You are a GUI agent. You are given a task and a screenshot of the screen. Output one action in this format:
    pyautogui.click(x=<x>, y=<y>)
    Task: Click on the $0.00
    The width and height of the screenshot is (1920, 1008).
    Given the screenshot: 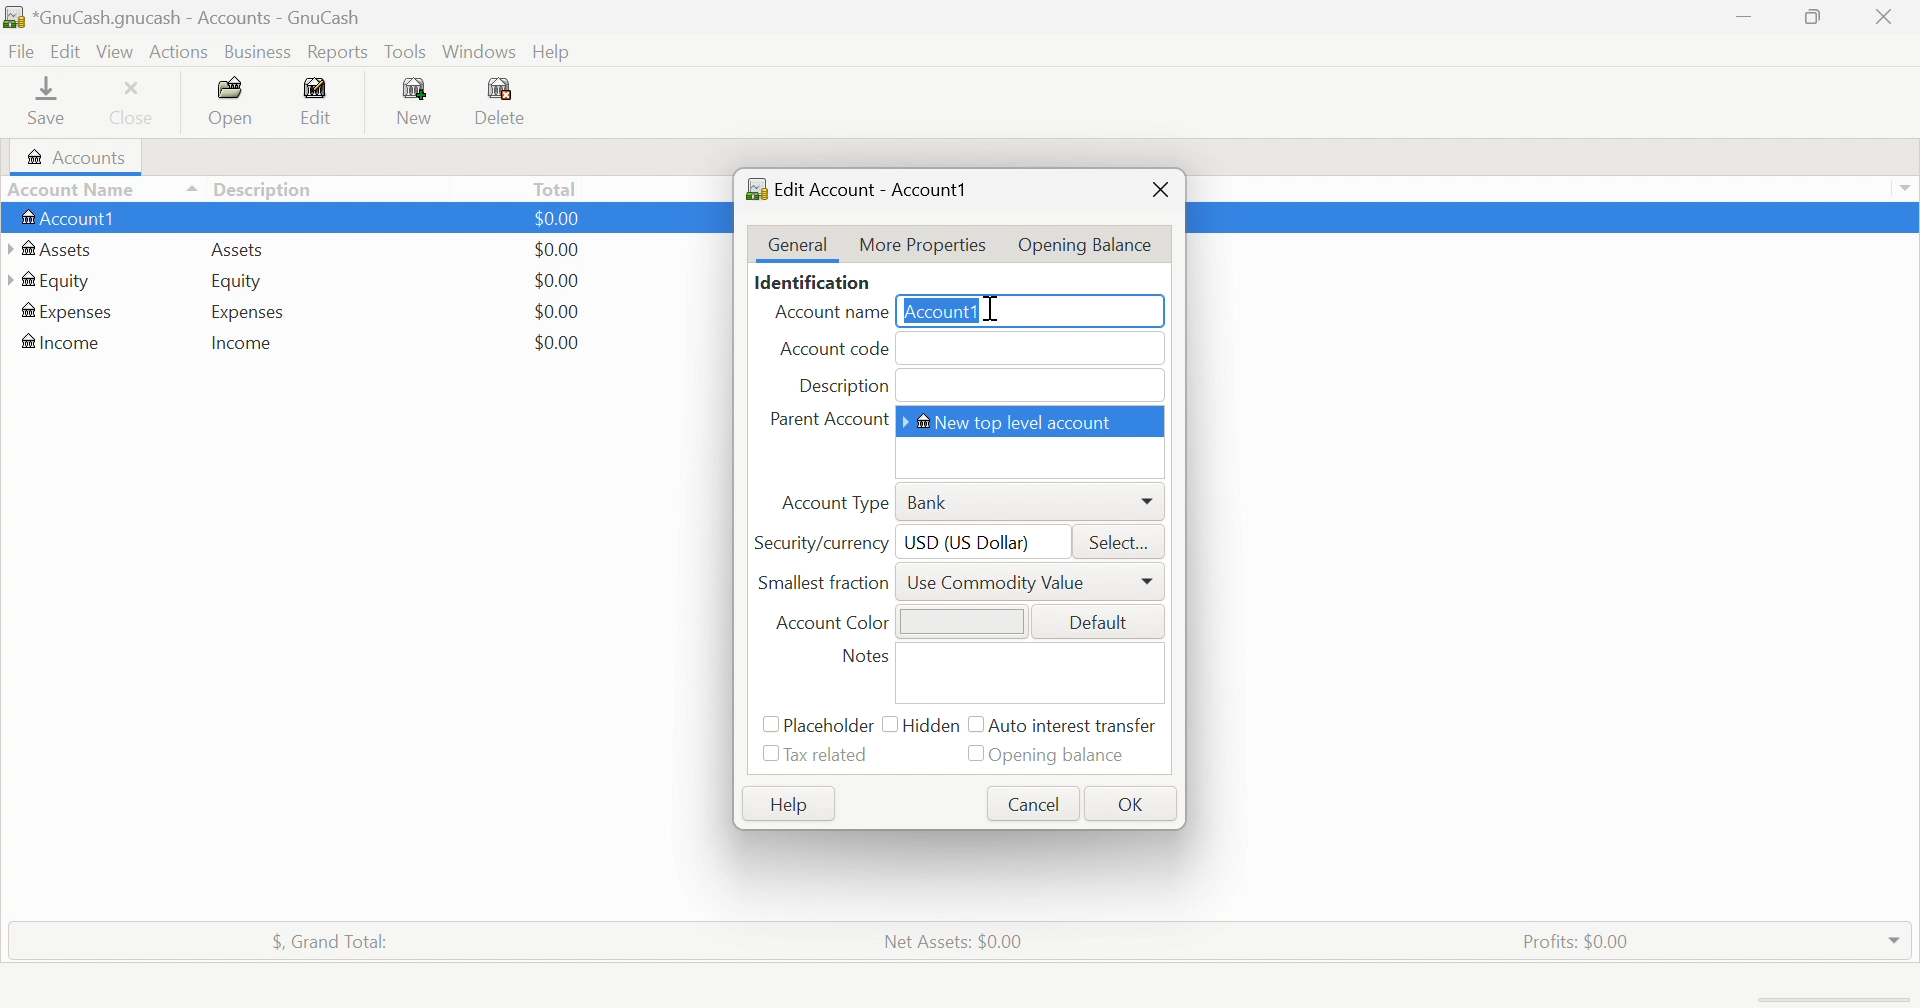 What is the action you would take?
    pyautogui.click(x=556, y=310)
    